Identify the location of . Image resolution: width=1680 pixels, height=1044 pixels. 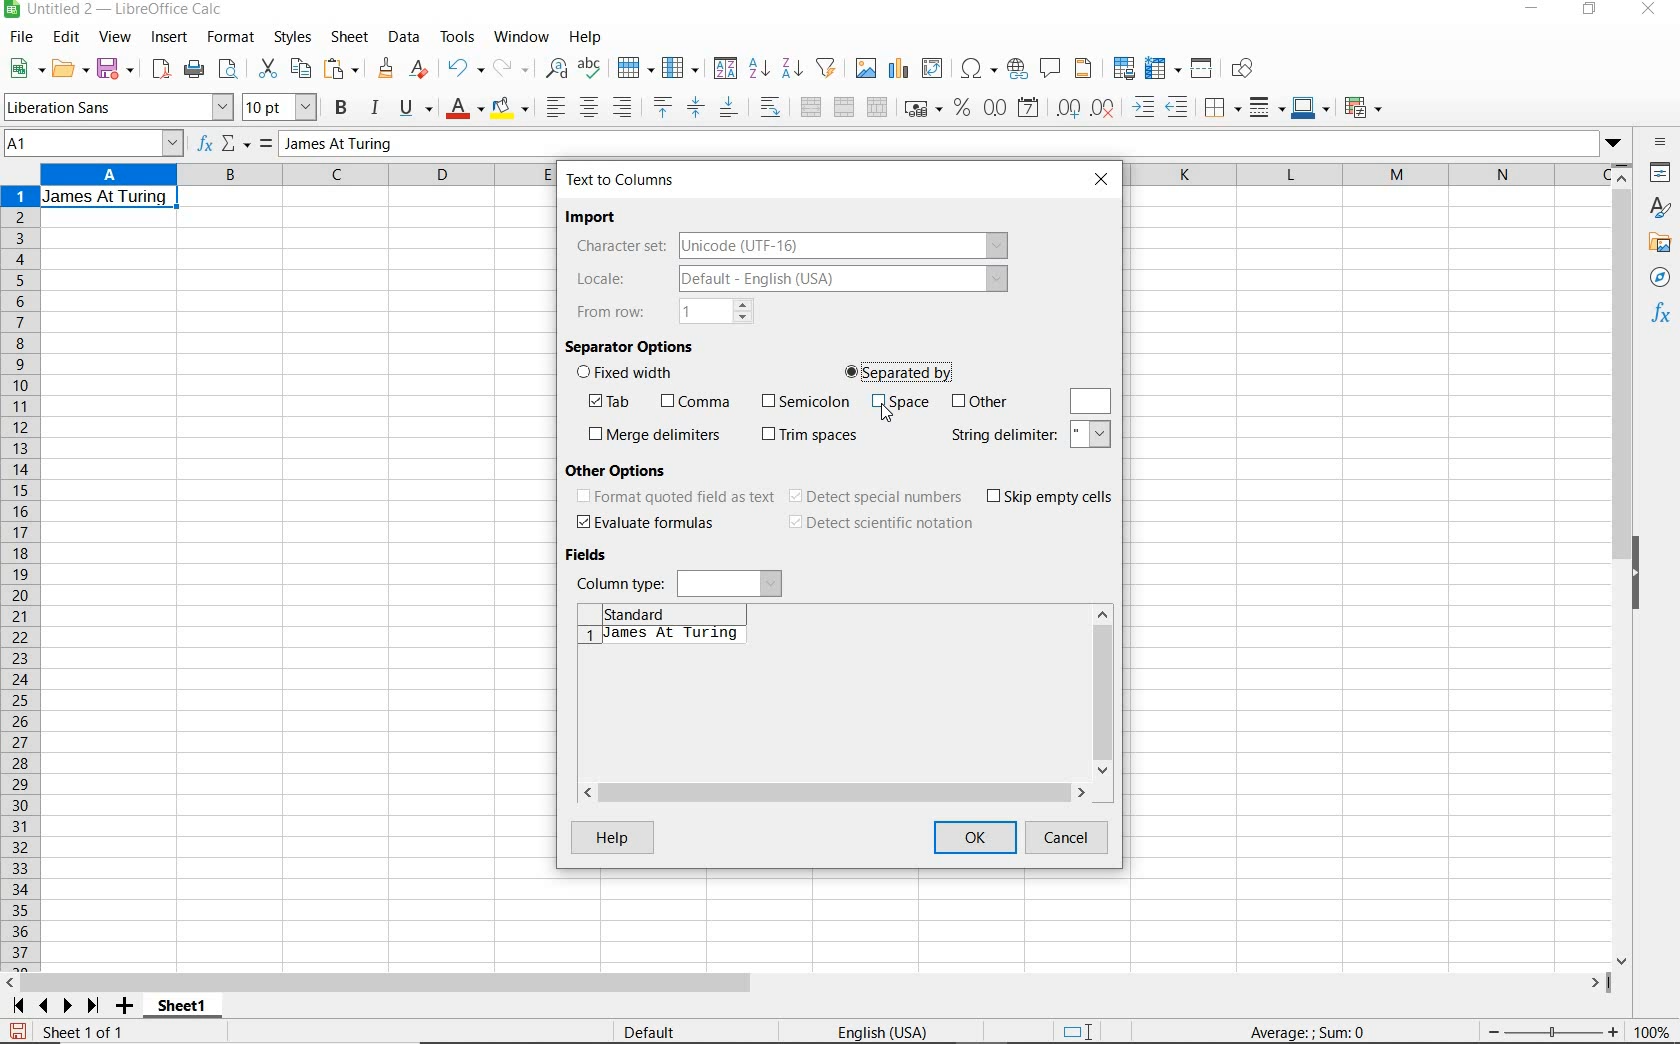
(1089, 398).